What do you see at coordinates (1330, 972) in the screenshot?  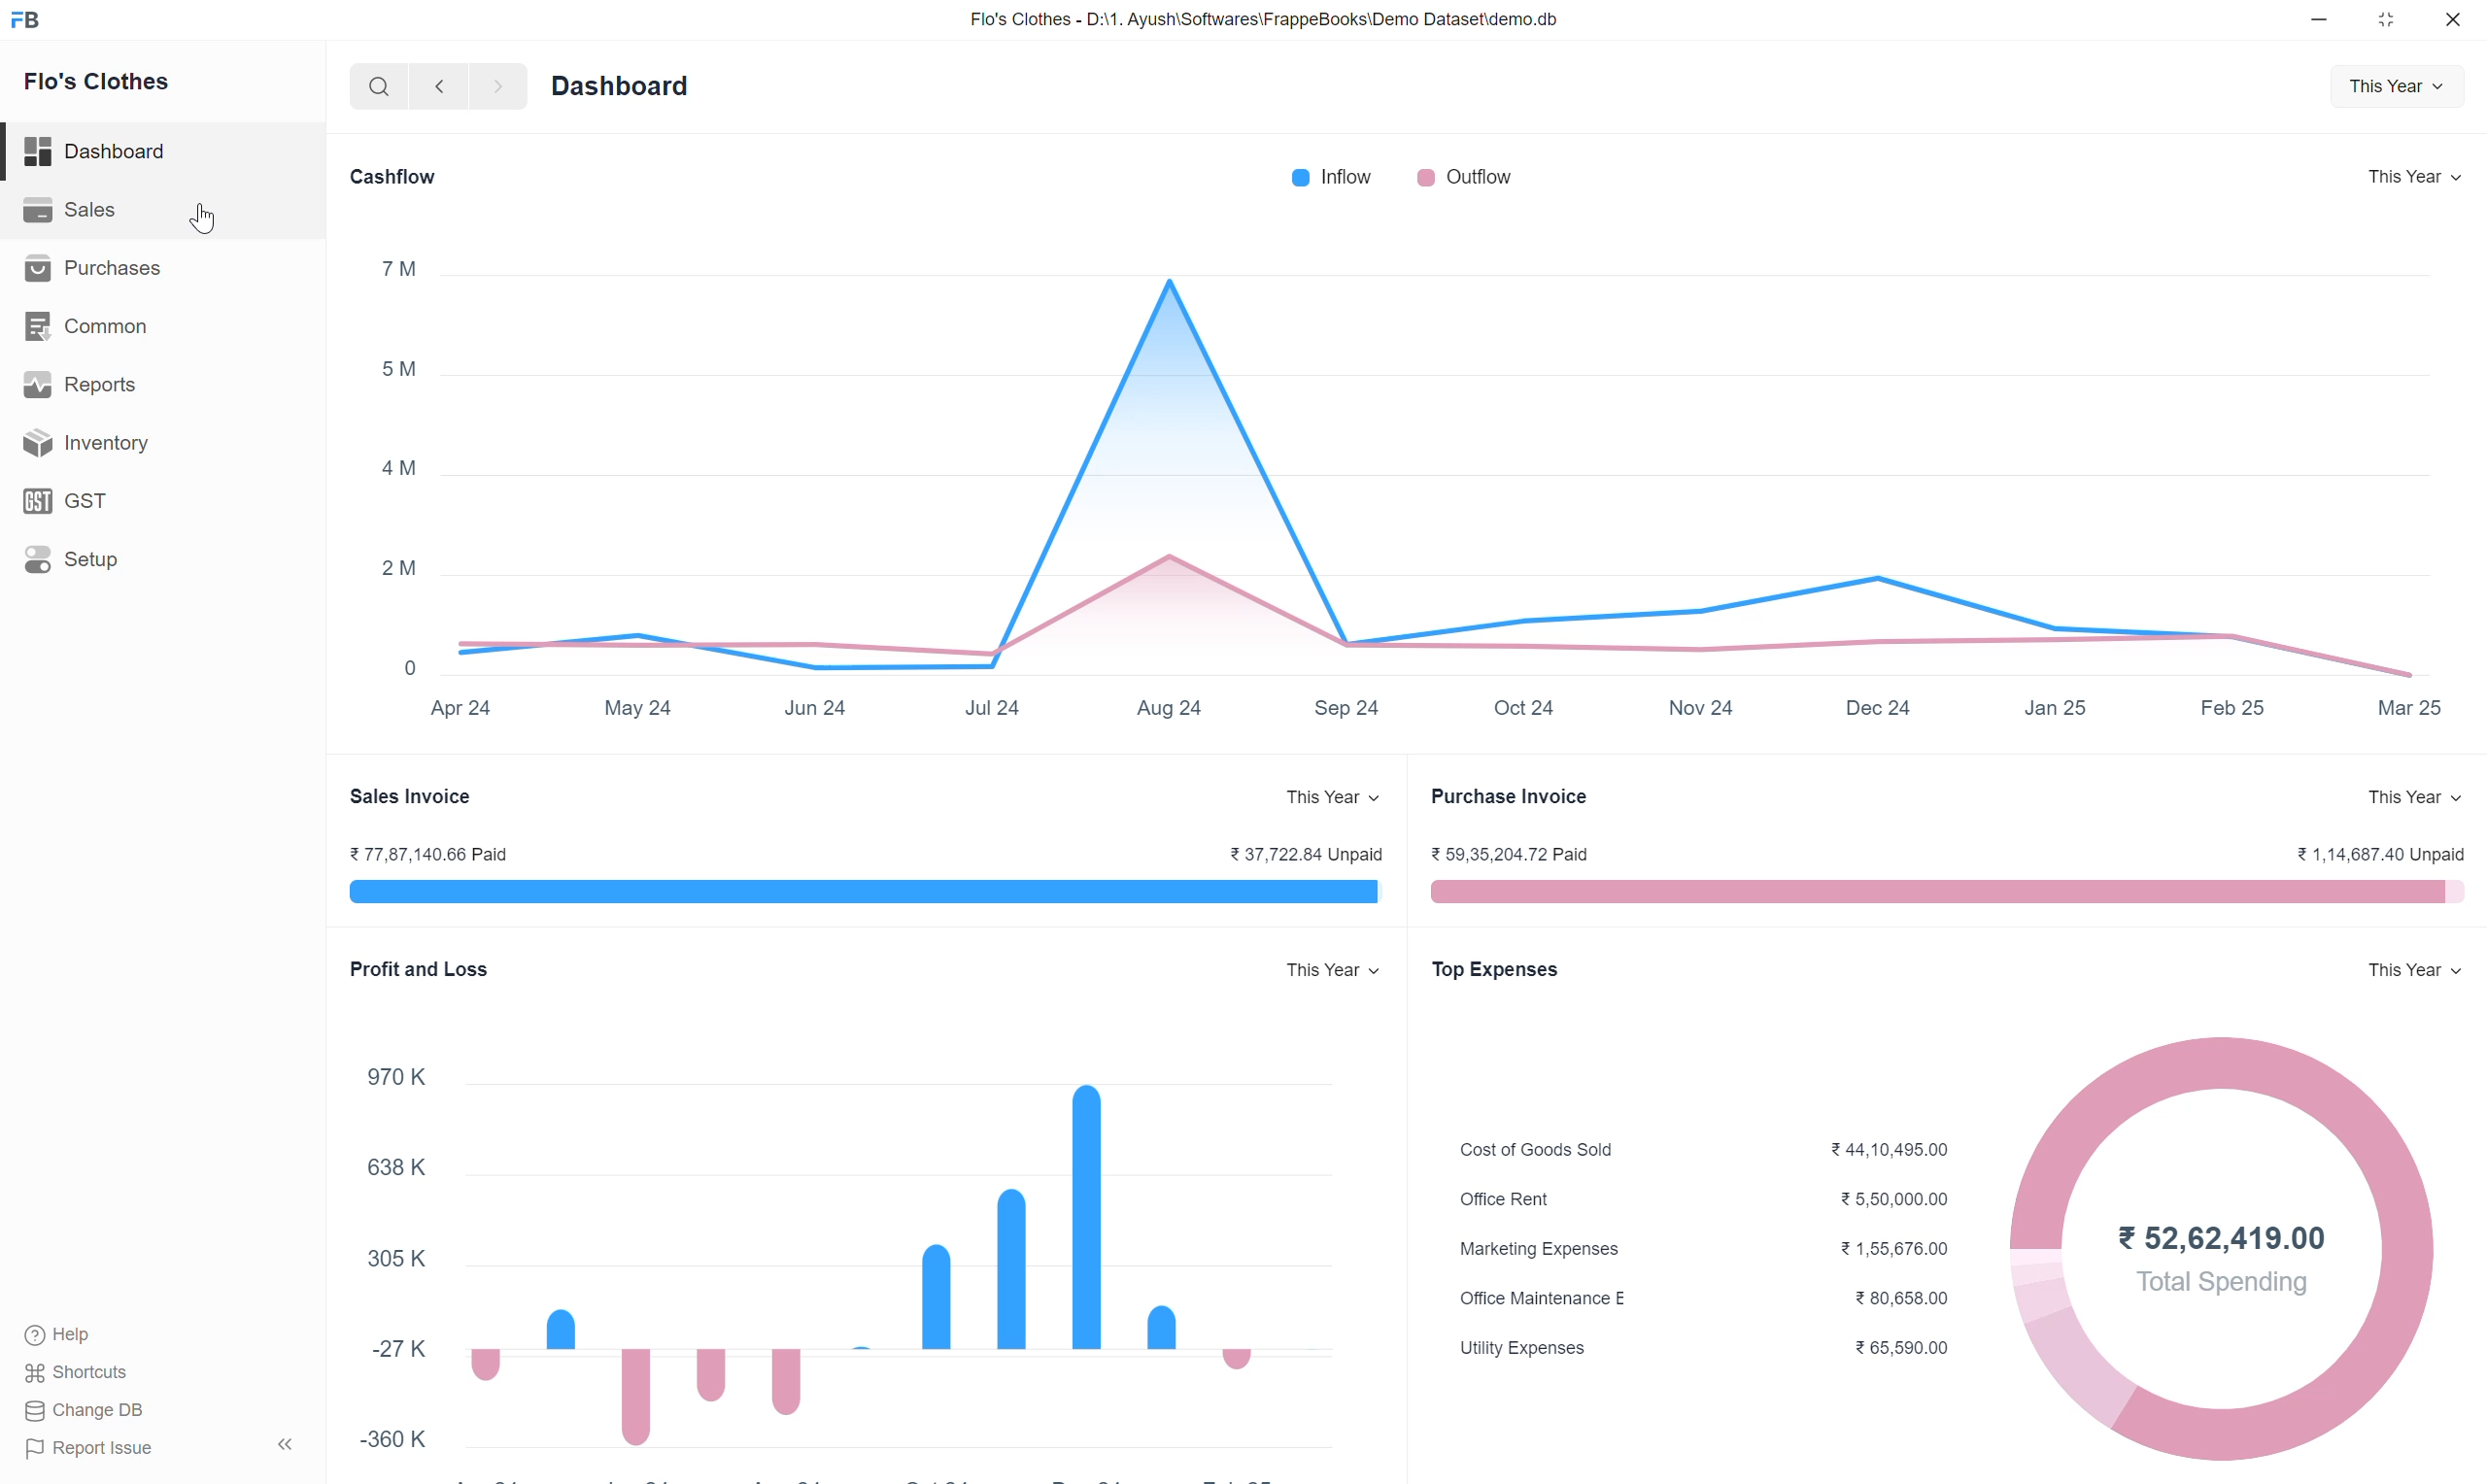 I see `This Year ` at bounding box center [1330, 972].